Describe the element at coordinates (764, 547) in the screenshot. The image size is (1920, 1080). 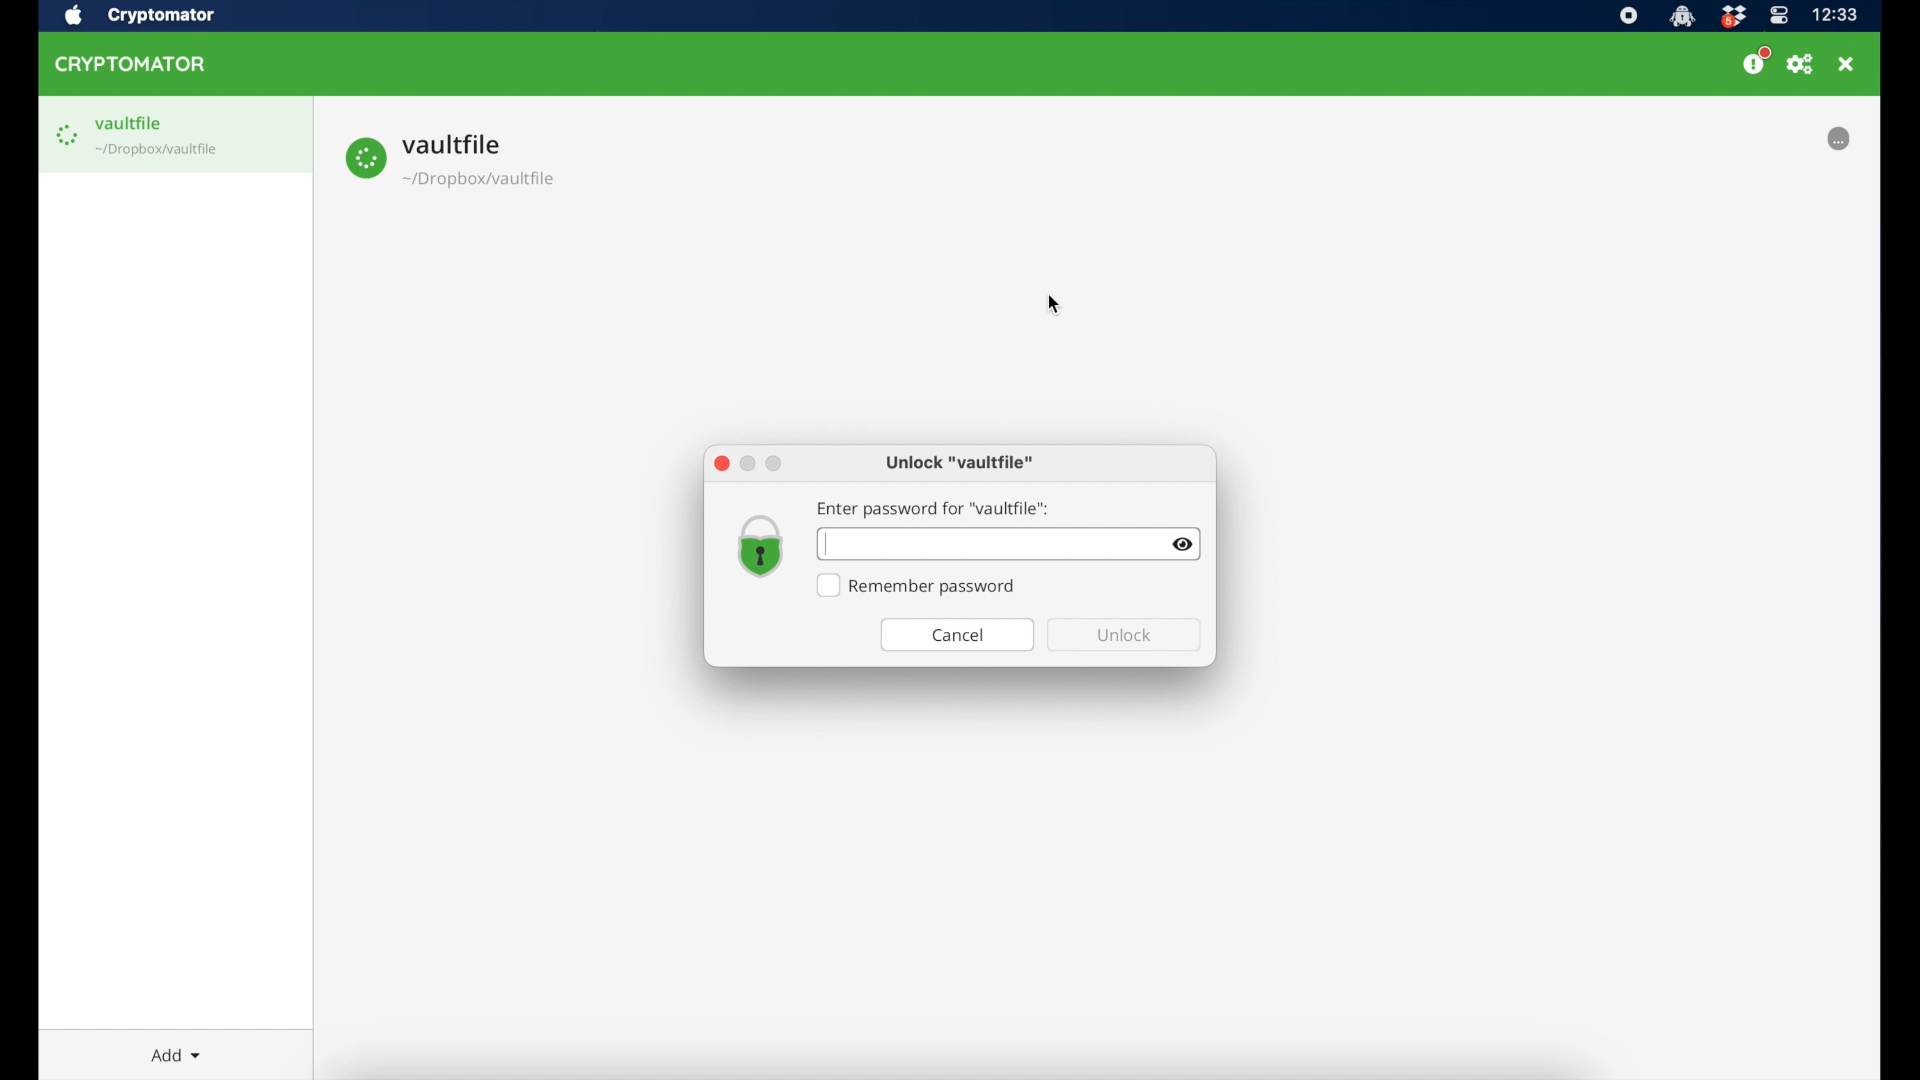
I see `lock icon` at that location.